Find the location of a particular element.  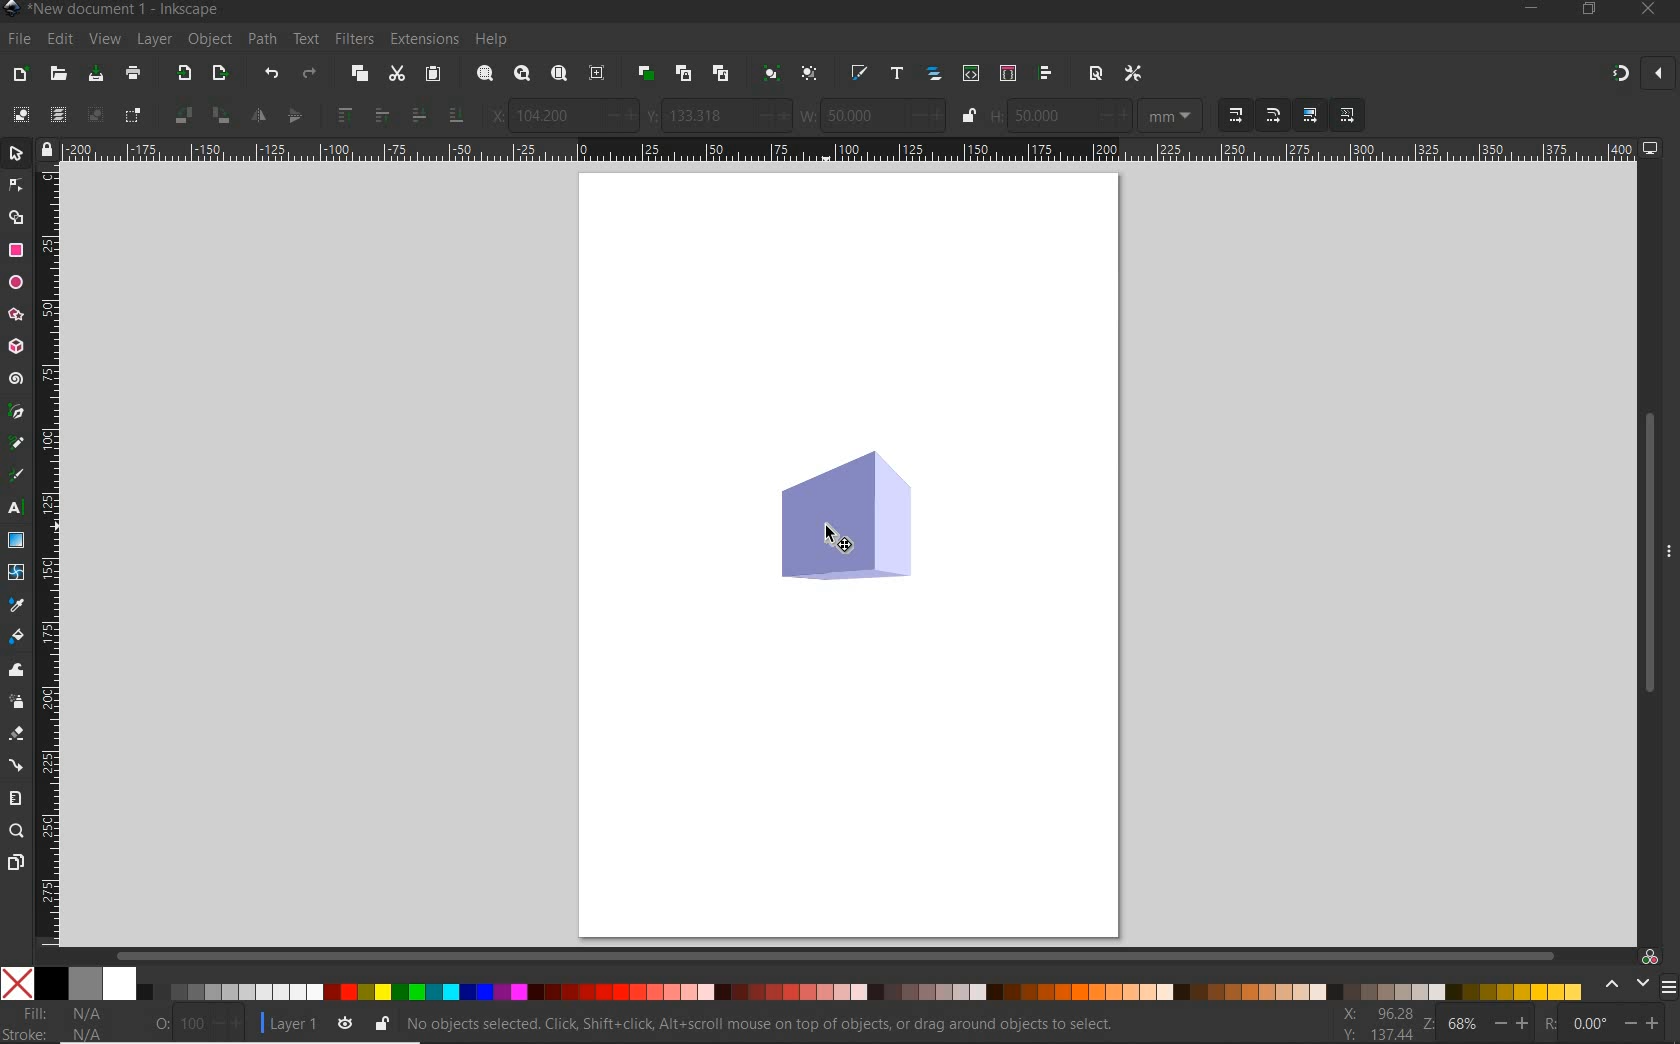

50 is located at coordinates (1048, 115).